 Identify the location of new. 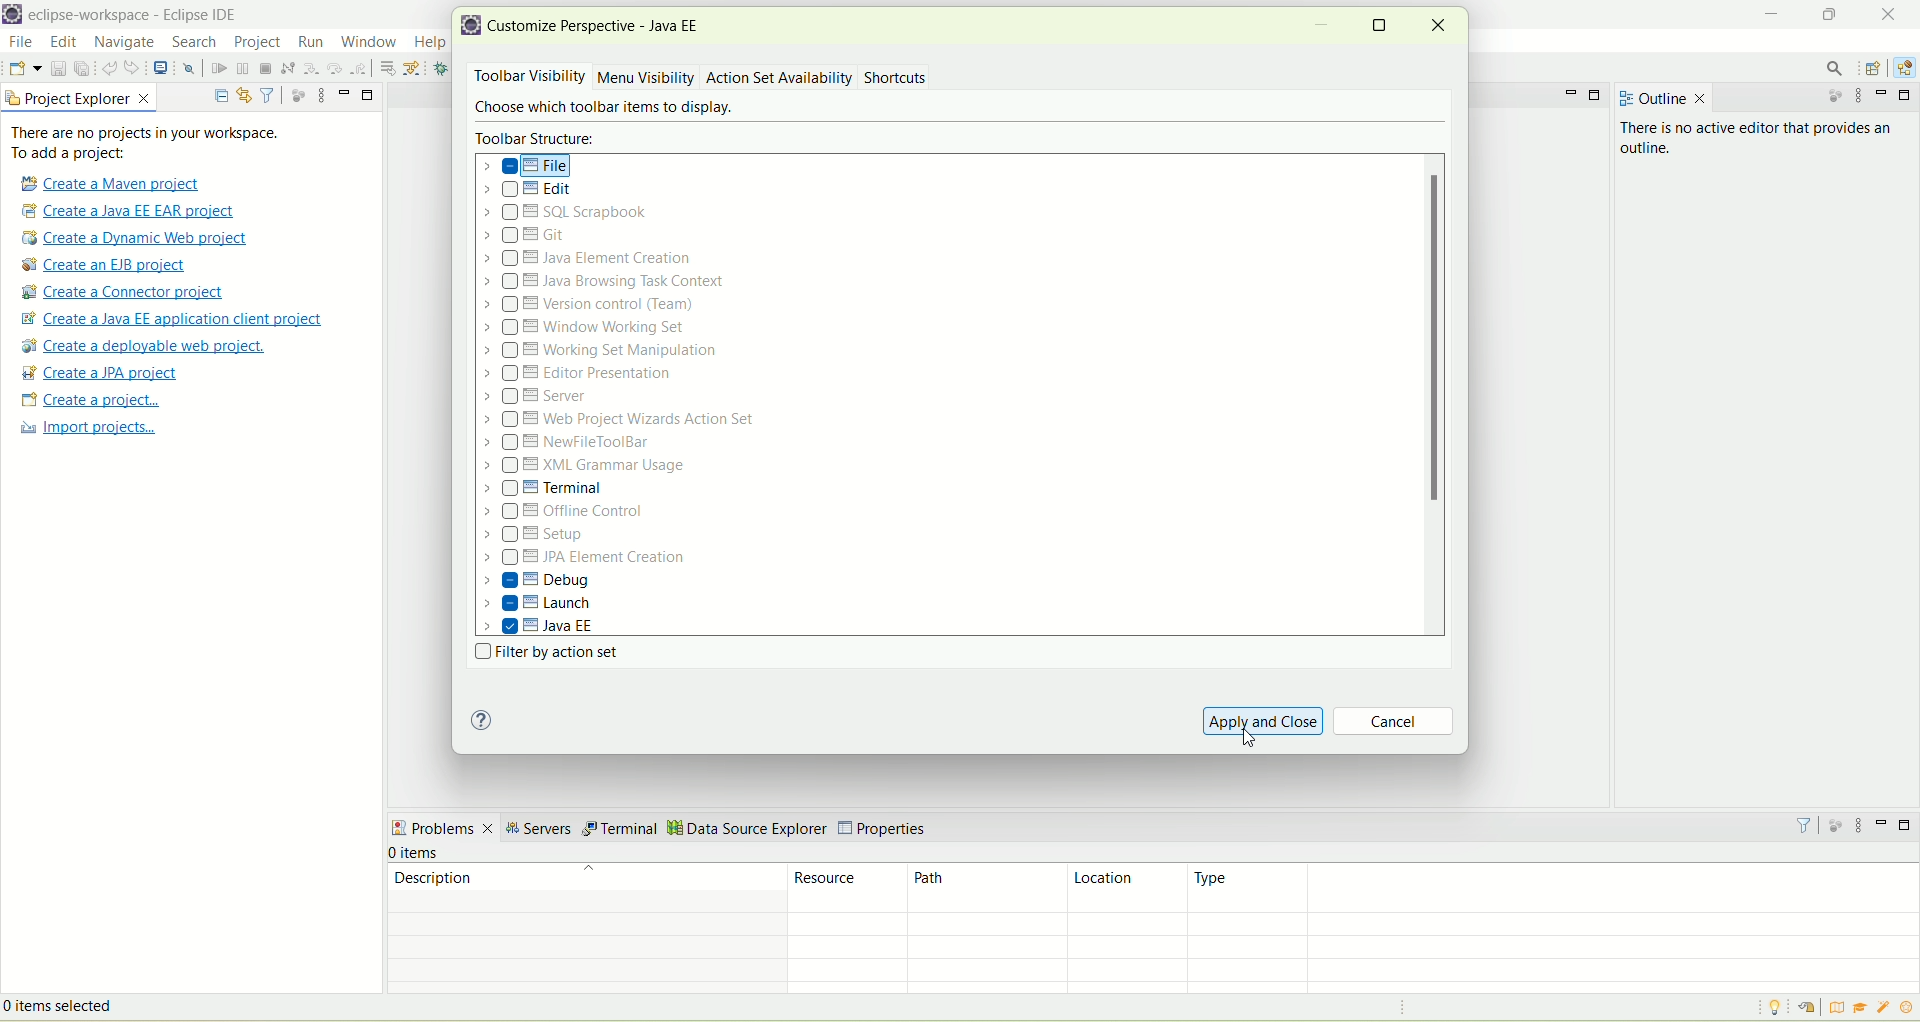
(24, 67).